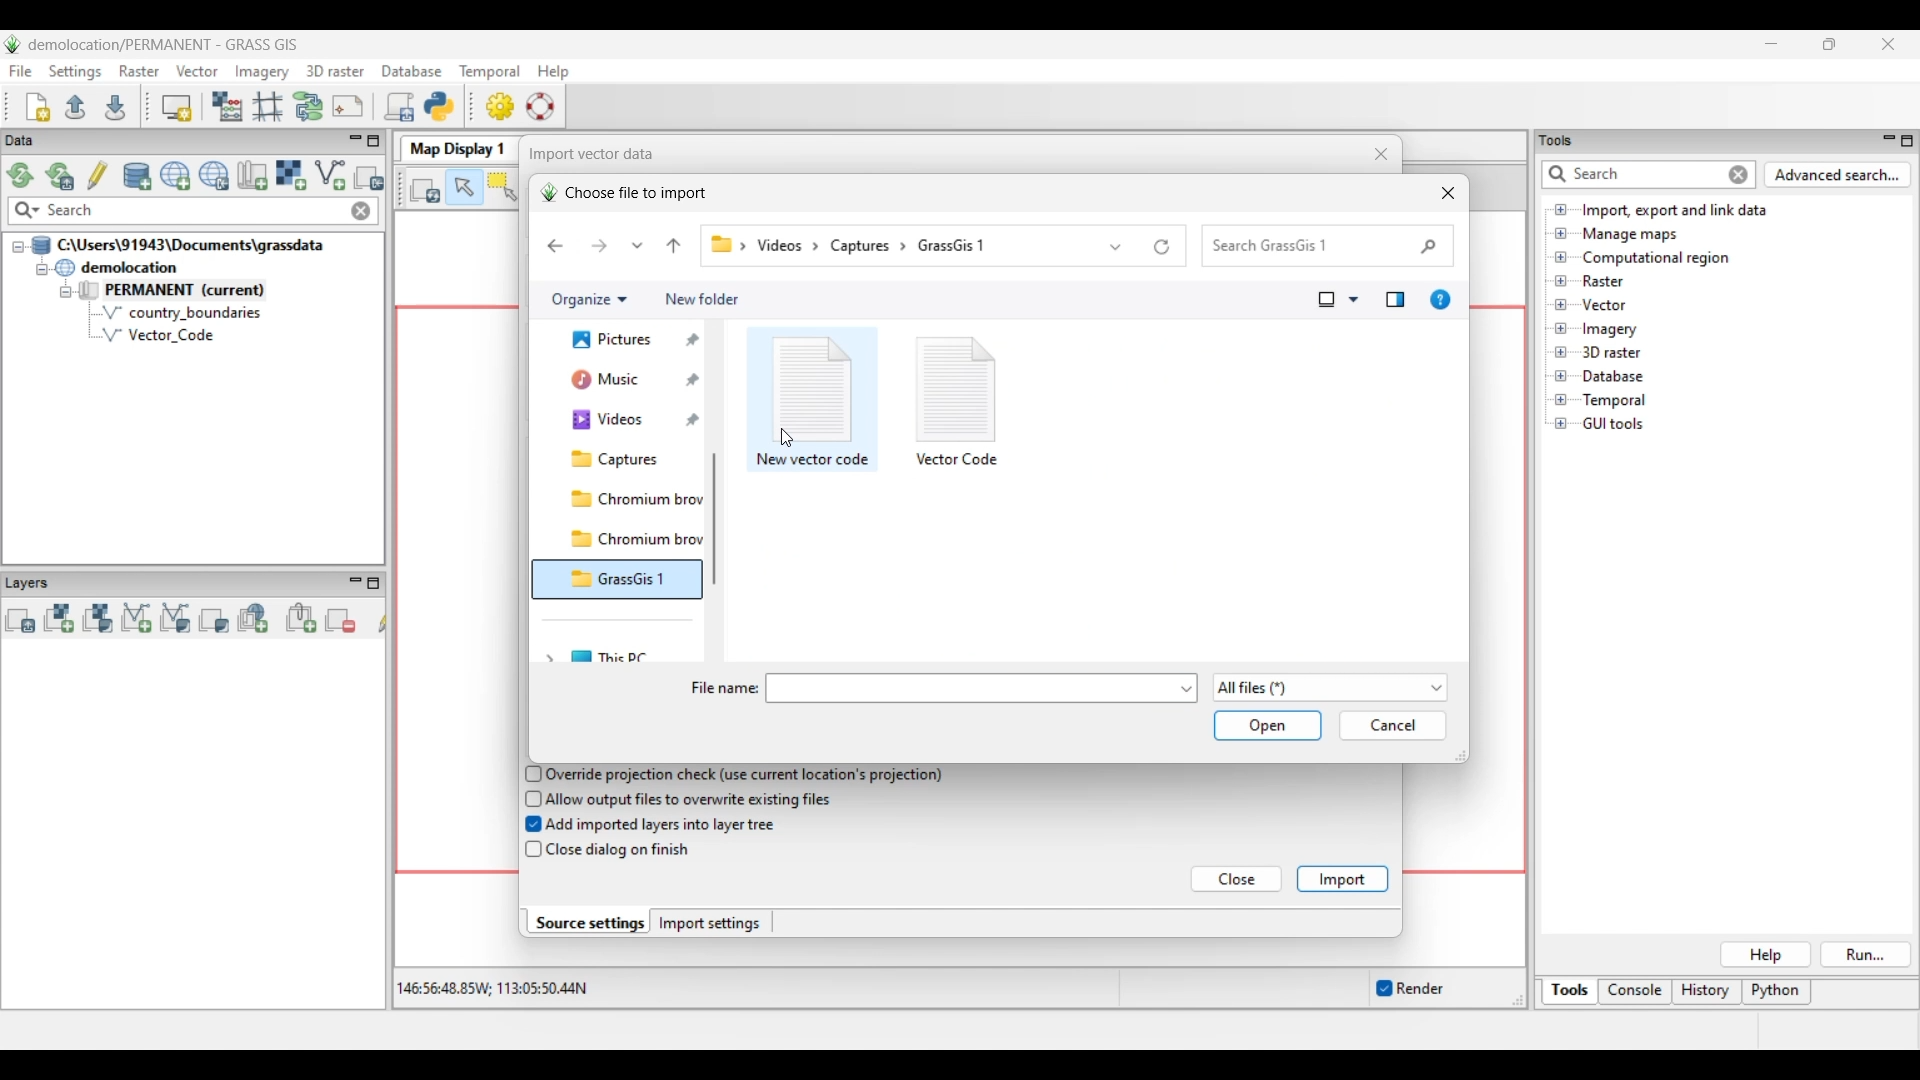 The width and height of the screenshot is (1920, 1080). I want to click on icon, so click(957, 384).